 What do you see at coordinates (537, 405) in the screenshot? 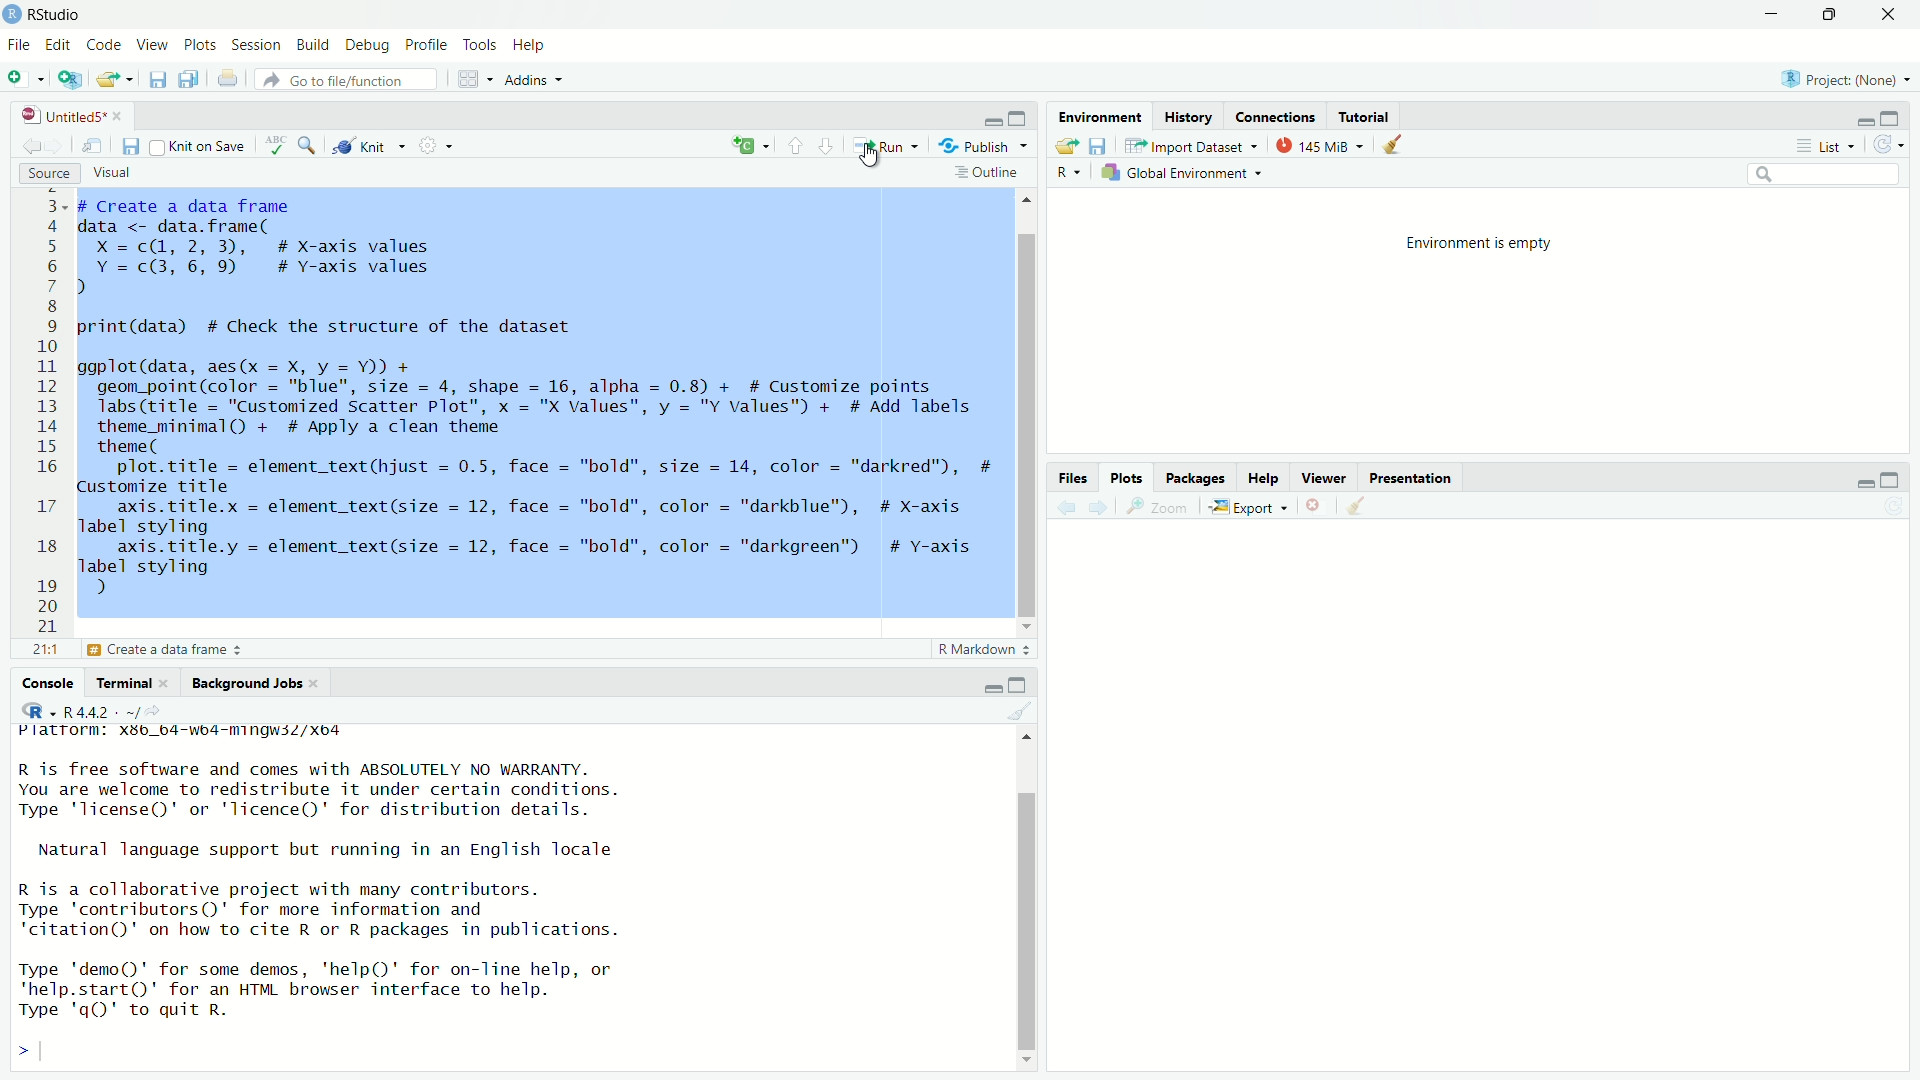
I see `# Create a data frame
data <- data.frame(
X =c@, 2, 3), # X-axis values
Y =c@, 6, 9) # Y-axis values
d
print(data) # Check the structure of the dataset 1
ggplot(data, aes(x = X, y = Y)) +
geom_point(color = "blue", size = 4, shape = 16, alpha = 0.8) + # Customize points
labs (title = "Customized Scatter Plot", x = "X values", y = "Y values") + # Add labels
theme_minimal() + # Apply a clean theme
theme (
plot.title = element_text(hjust = 0.5, face = "bold", size = 14, color = "darkred"), #
Customize title
axis.title.x = element_text(size = 12, face = "bold", color = "darkblue"), # X-axis
label styling
axis.title.y = element_text(size = 12, face = "bold", color = "darkgreen") # Y-axis
label styling
d` at bounding box center [537, 405].